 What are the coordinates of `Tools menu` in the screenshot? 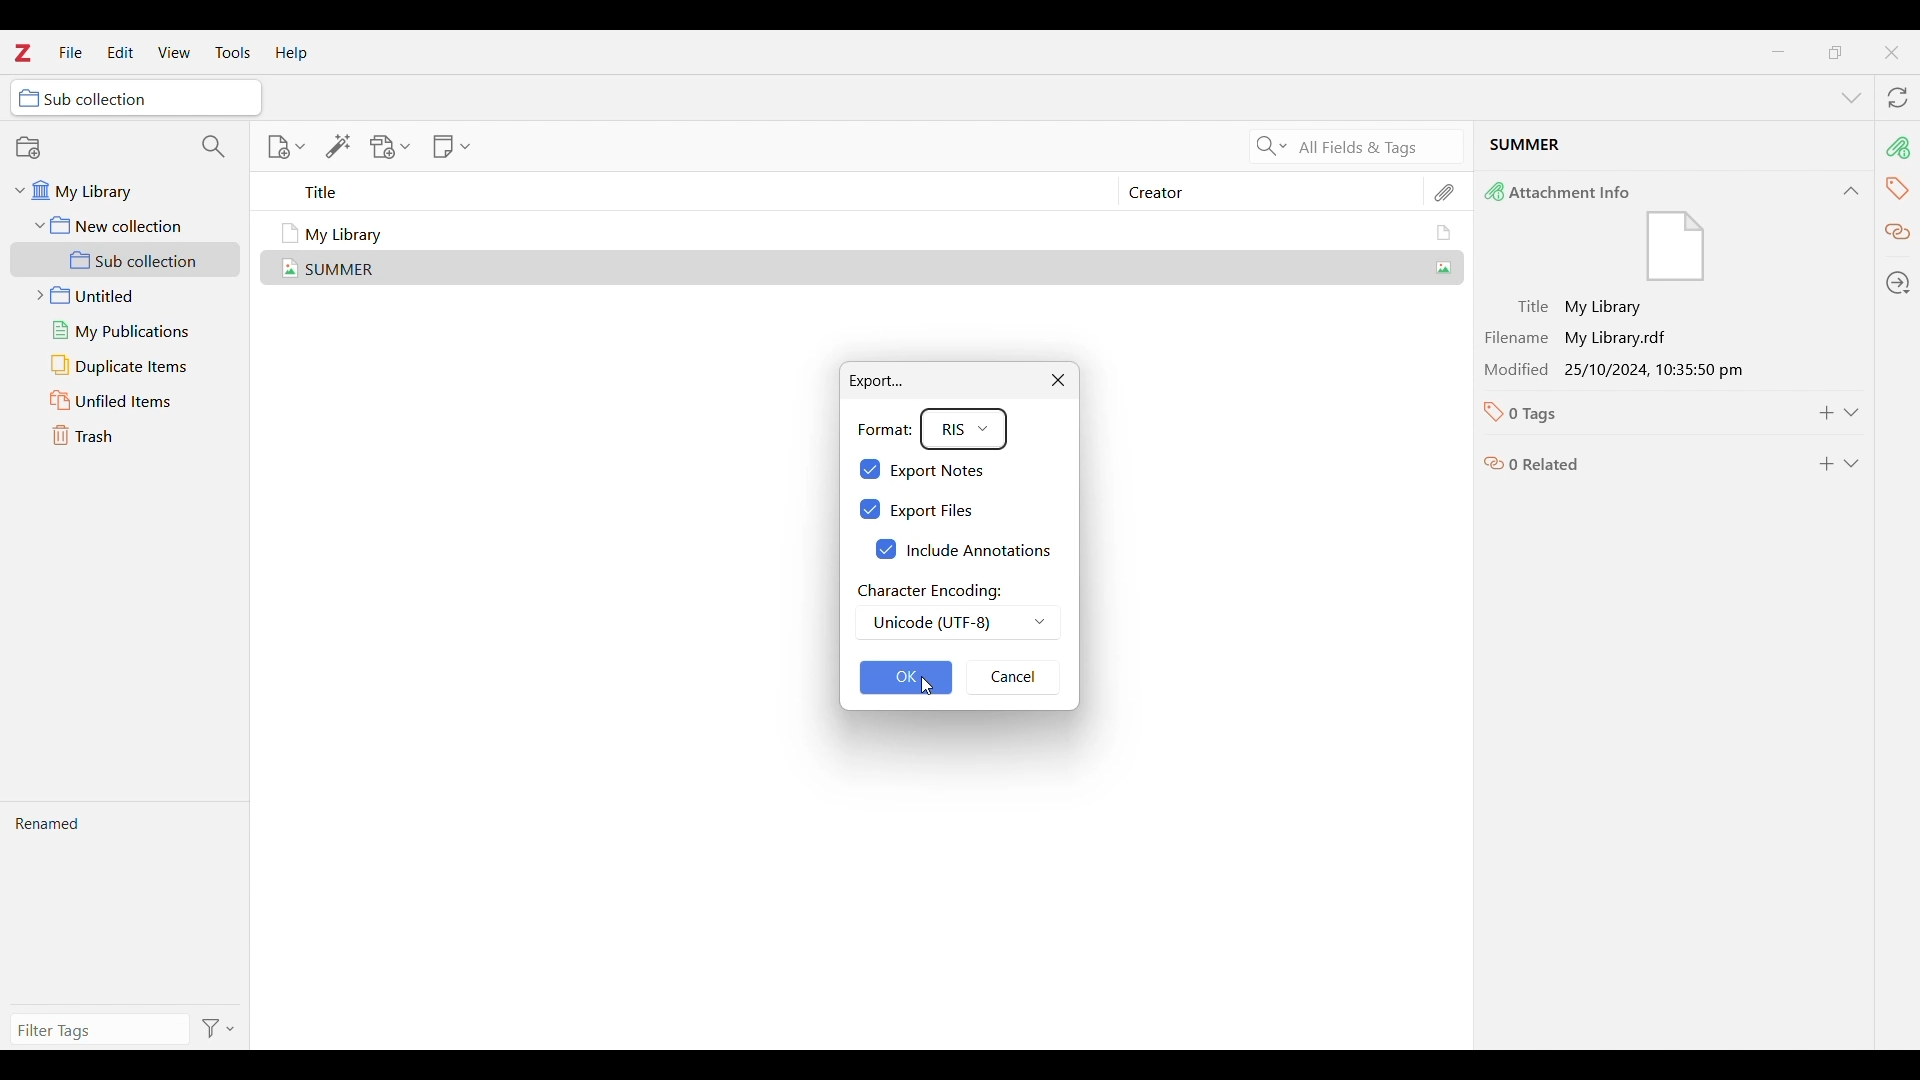 It's located at (234, 52).